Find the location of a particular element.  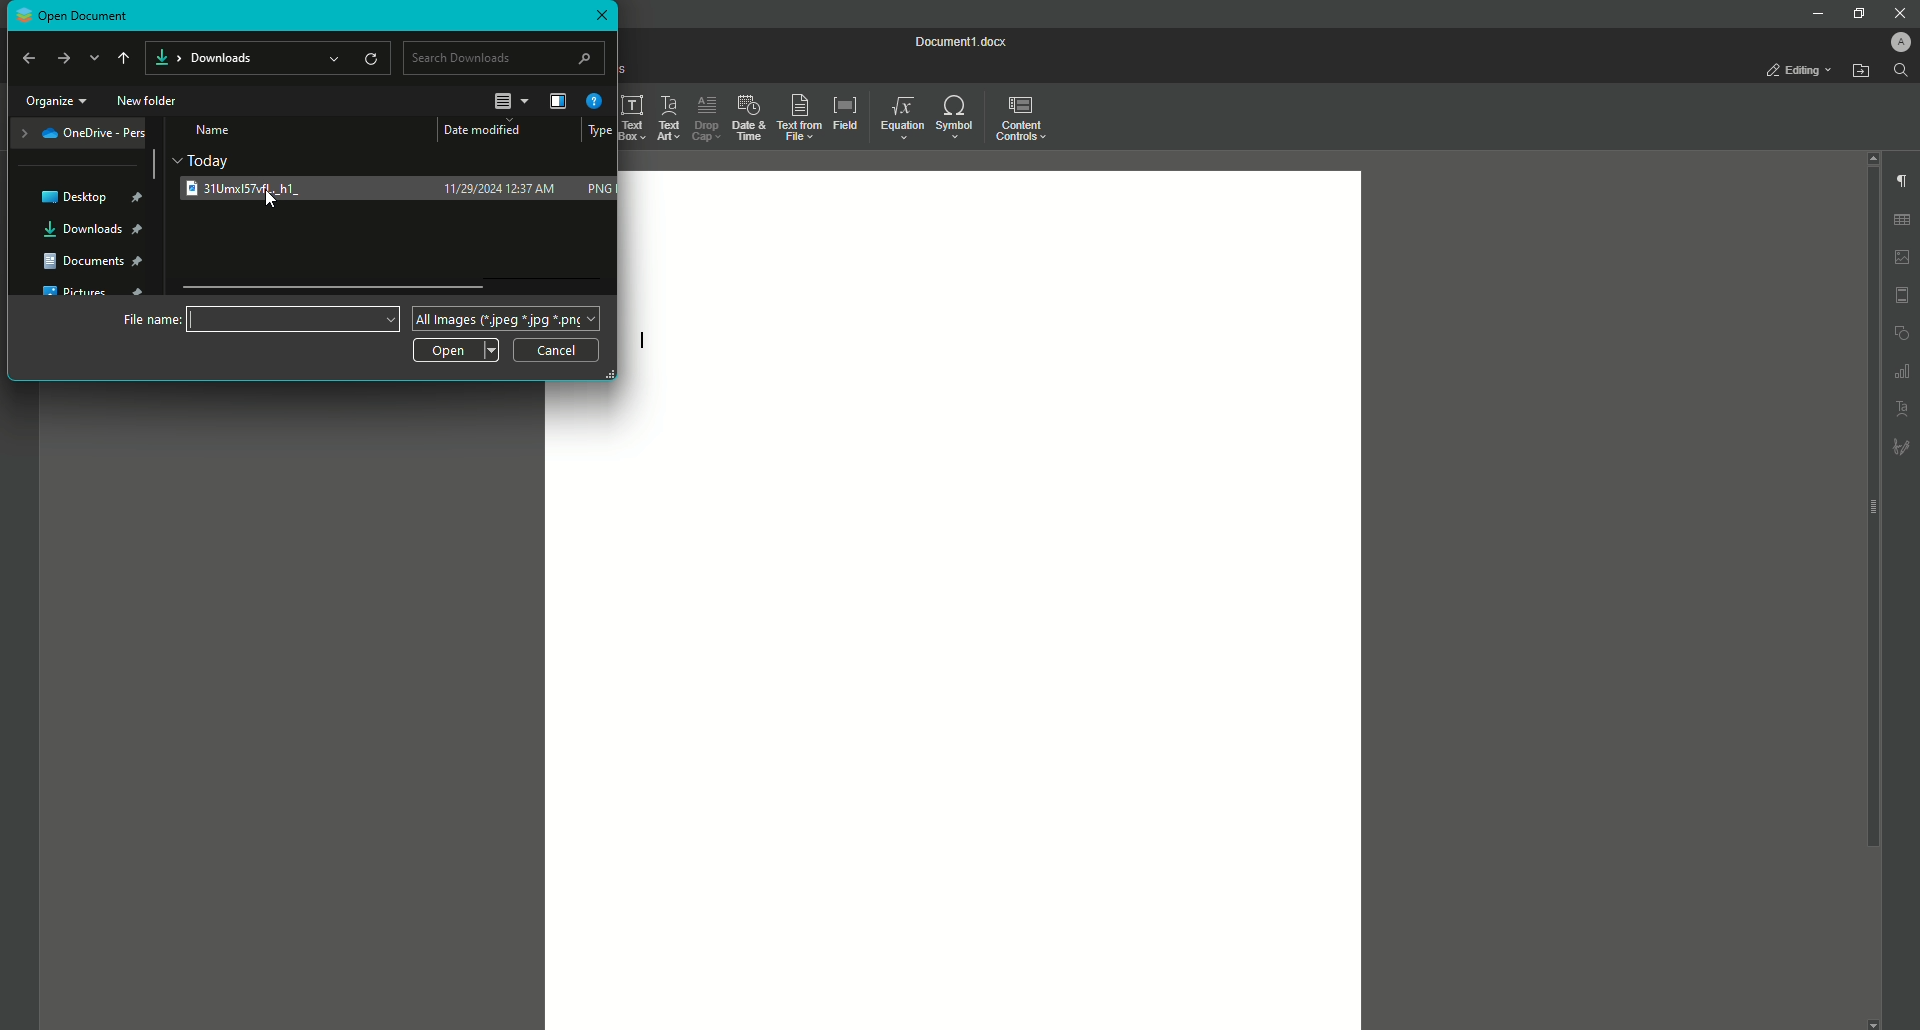

Date Modified is located at coordinates (490, 130).